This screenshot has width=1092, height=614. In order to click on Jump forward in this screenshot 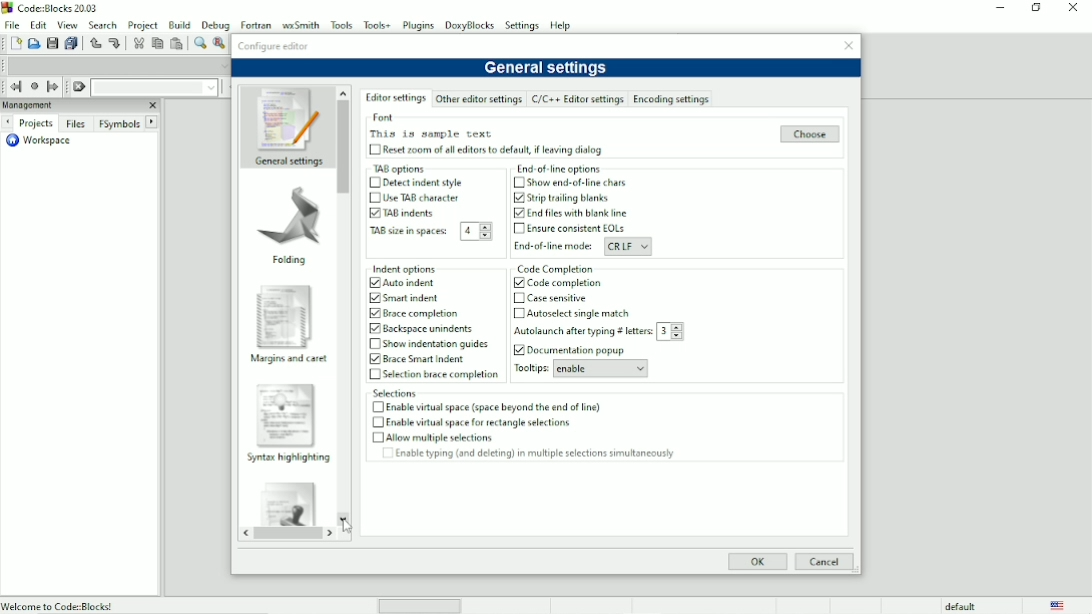, I will do `click(55, 87)`.